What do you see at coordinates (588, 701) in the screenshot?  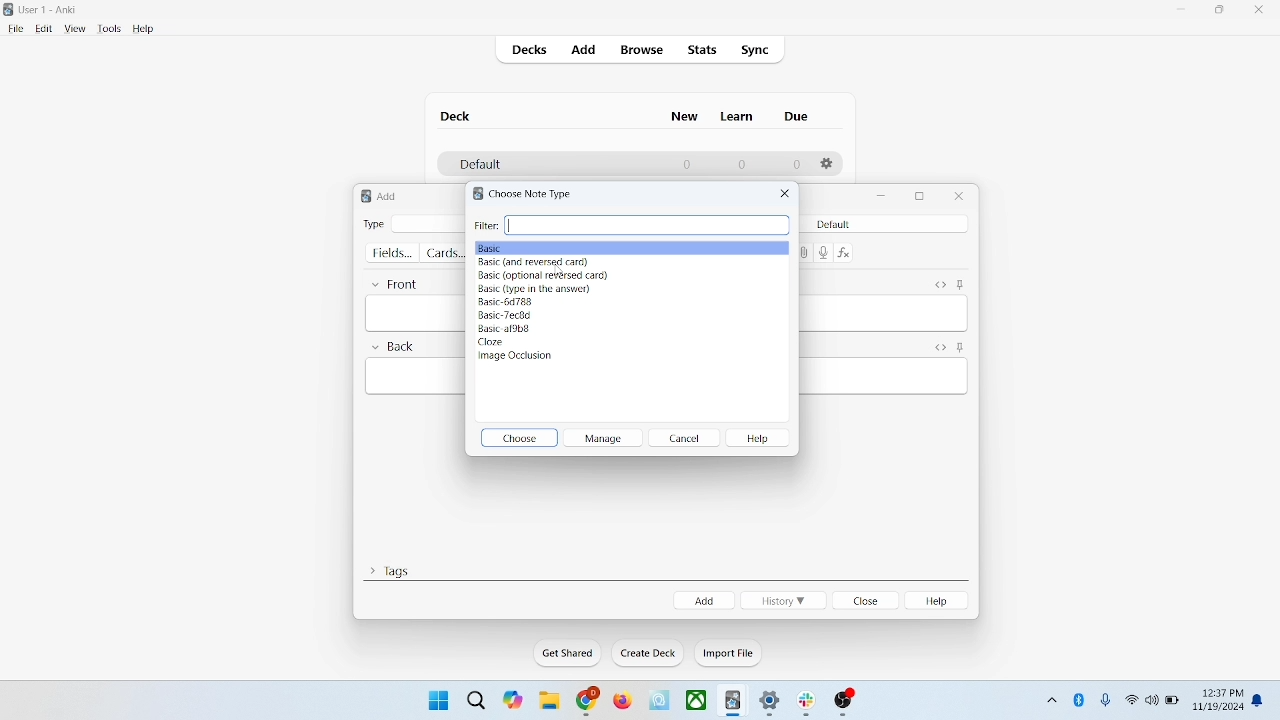 I see `chrome` at bounding box center [588, 701].